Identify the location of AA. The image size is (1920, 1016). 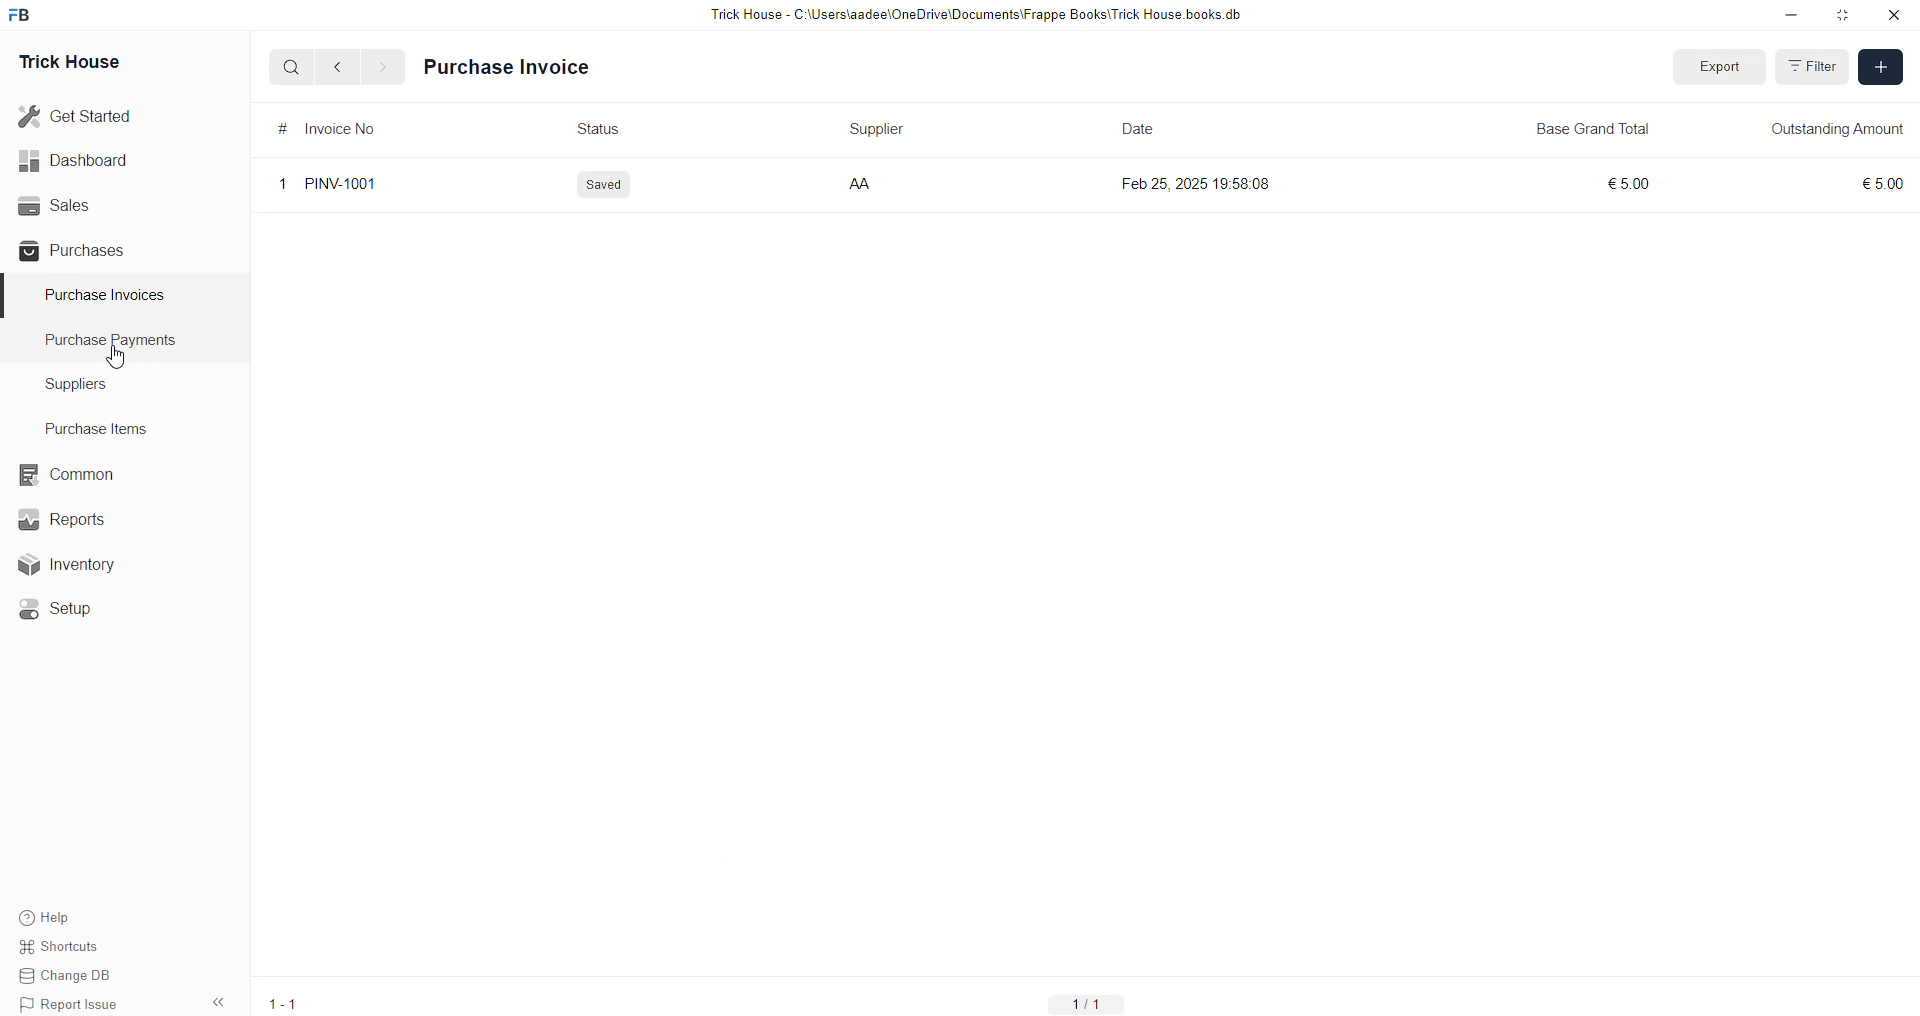
(860, 183).